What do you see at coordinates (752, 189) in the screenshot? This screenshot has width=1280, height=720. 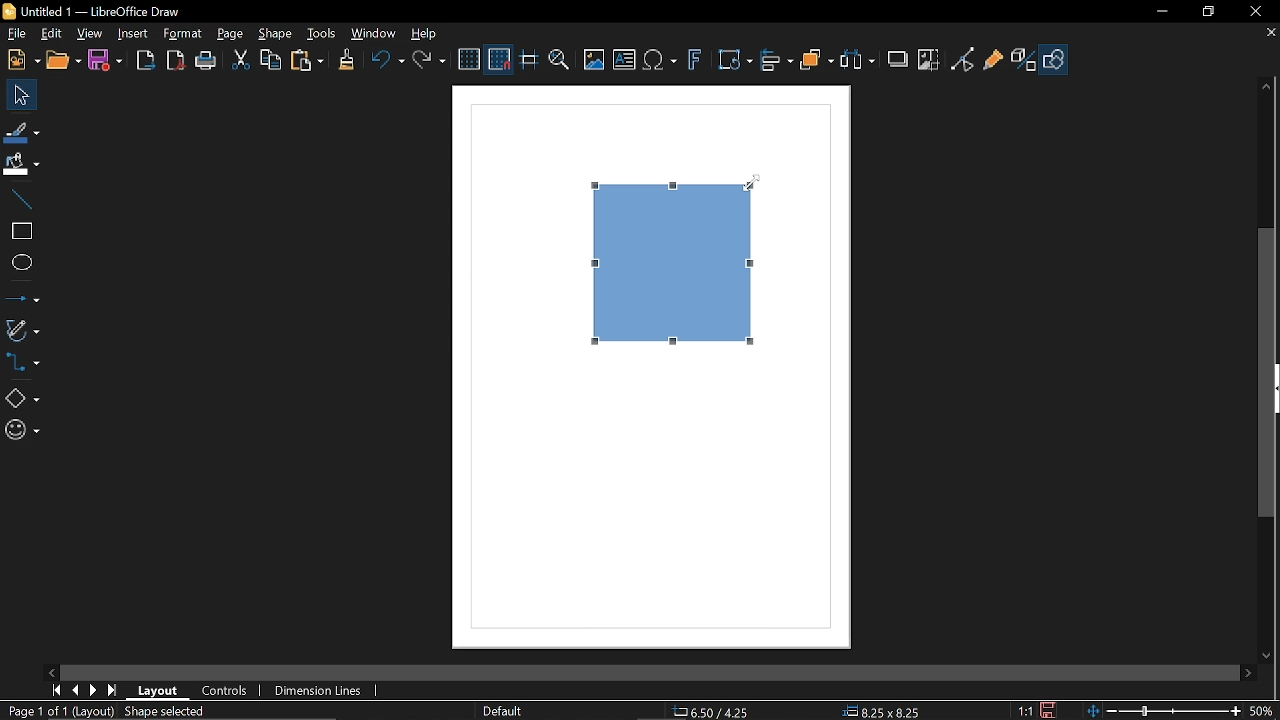 I see `Cursor` at bounding box center [752, 189].